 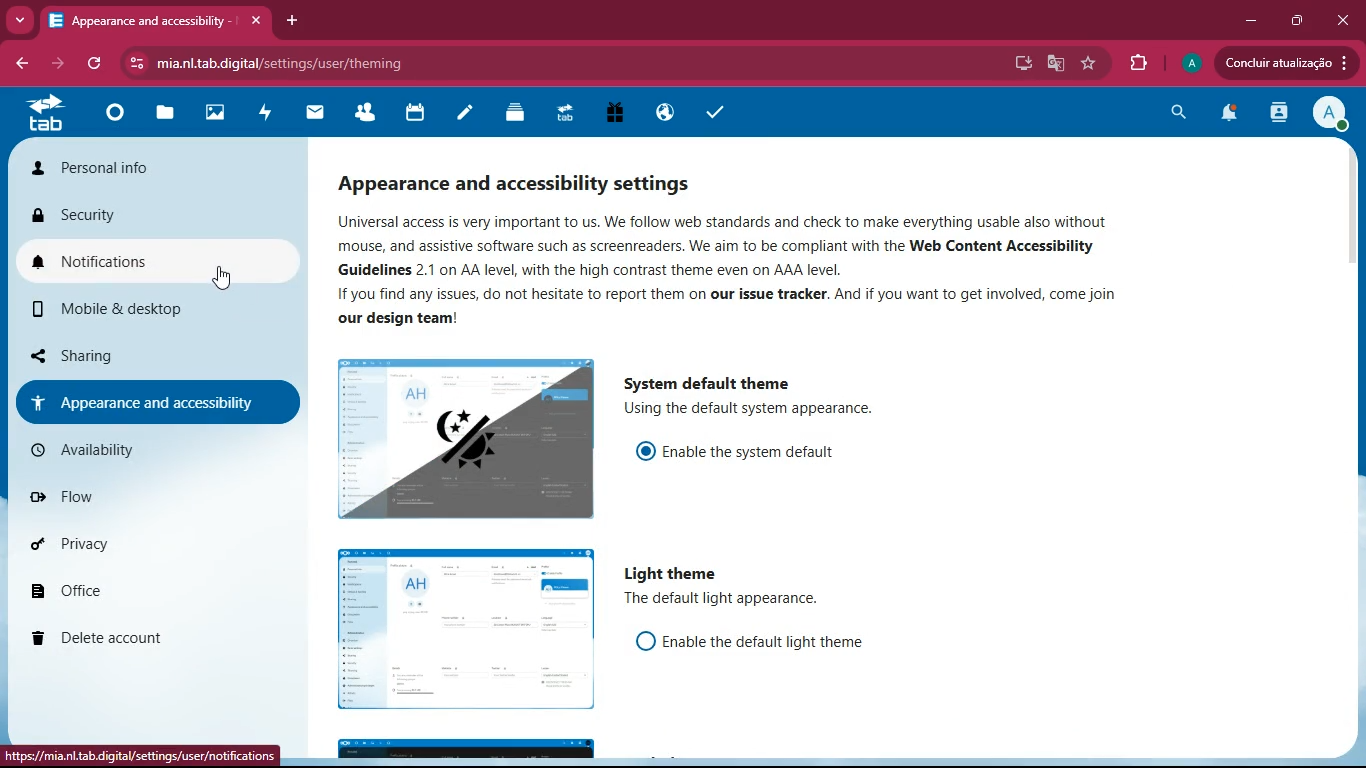 I want to click on maximize, so click(x=1299, y=20).